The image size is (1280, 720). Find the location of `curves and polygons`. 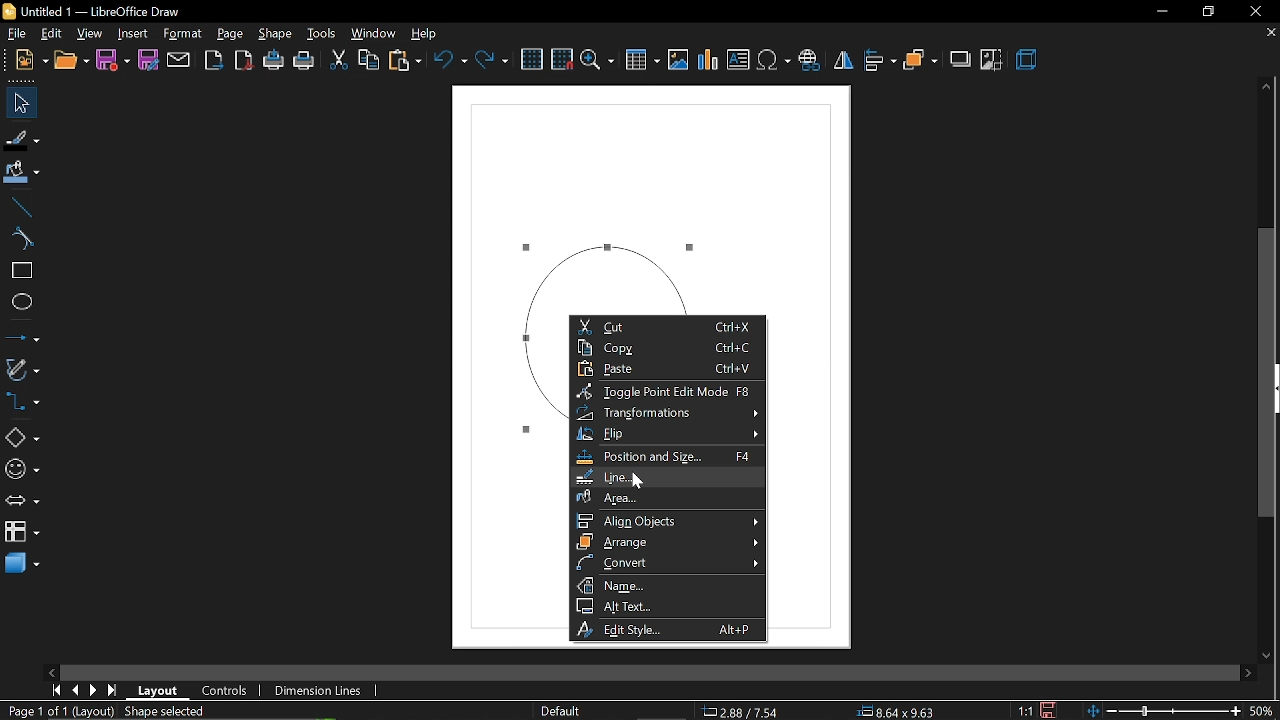

curves and polygons is located at coordinates (24, 369).